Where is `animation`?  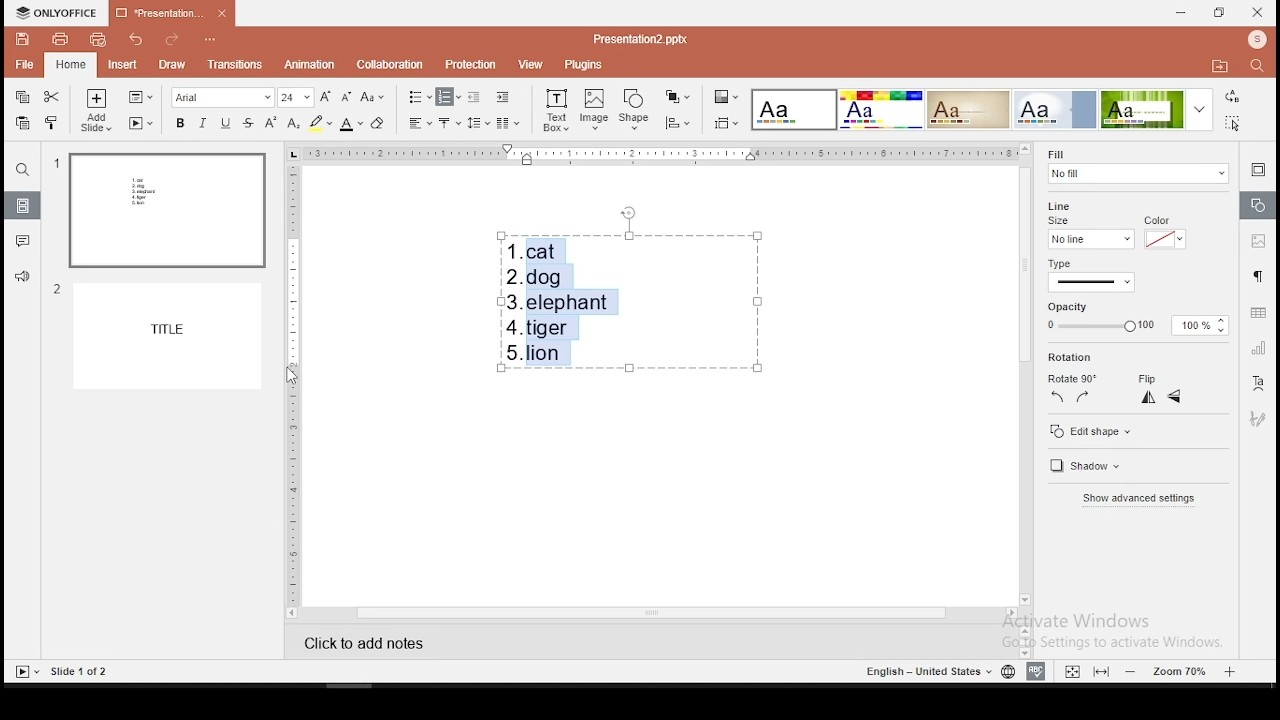
animation is located at coordinates (308, 64).